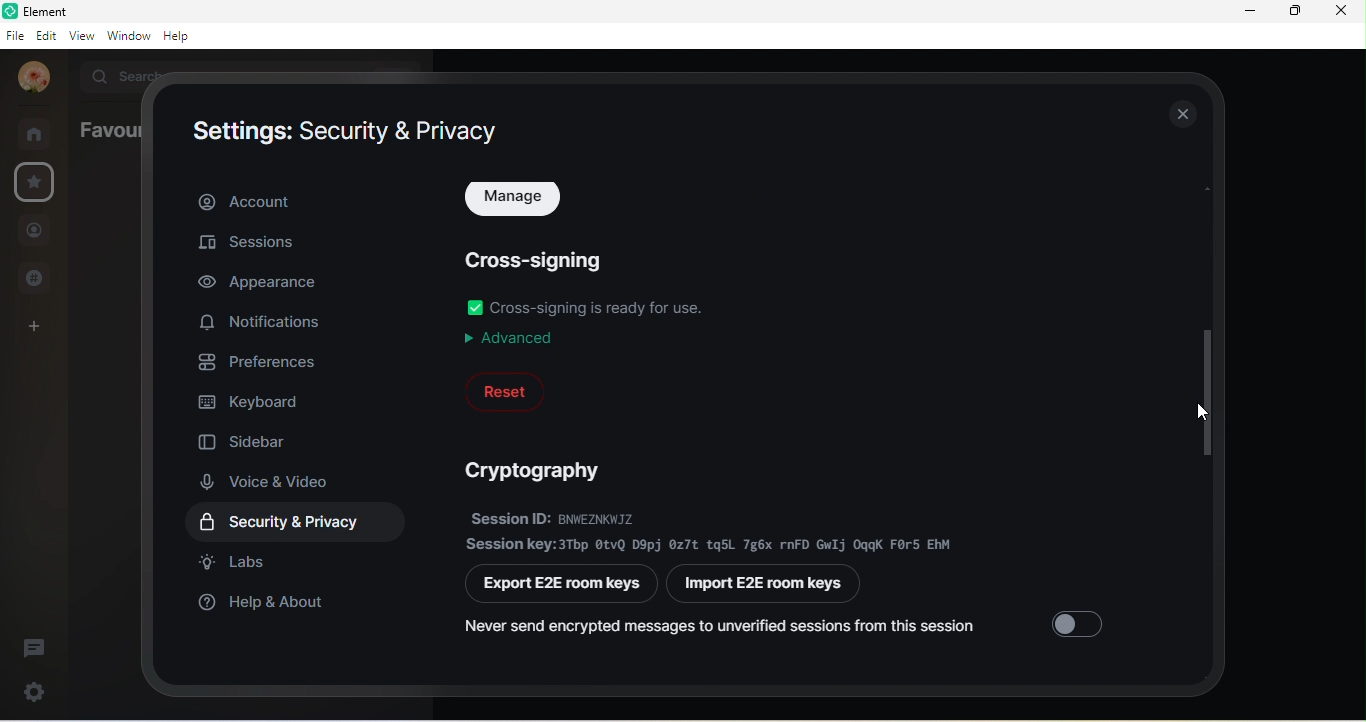 This screenshot has width=1366, height=722. Describe the element at coordinates (587, 517) in the screenshot. I see `session id :bnweznkwjz` at that location.